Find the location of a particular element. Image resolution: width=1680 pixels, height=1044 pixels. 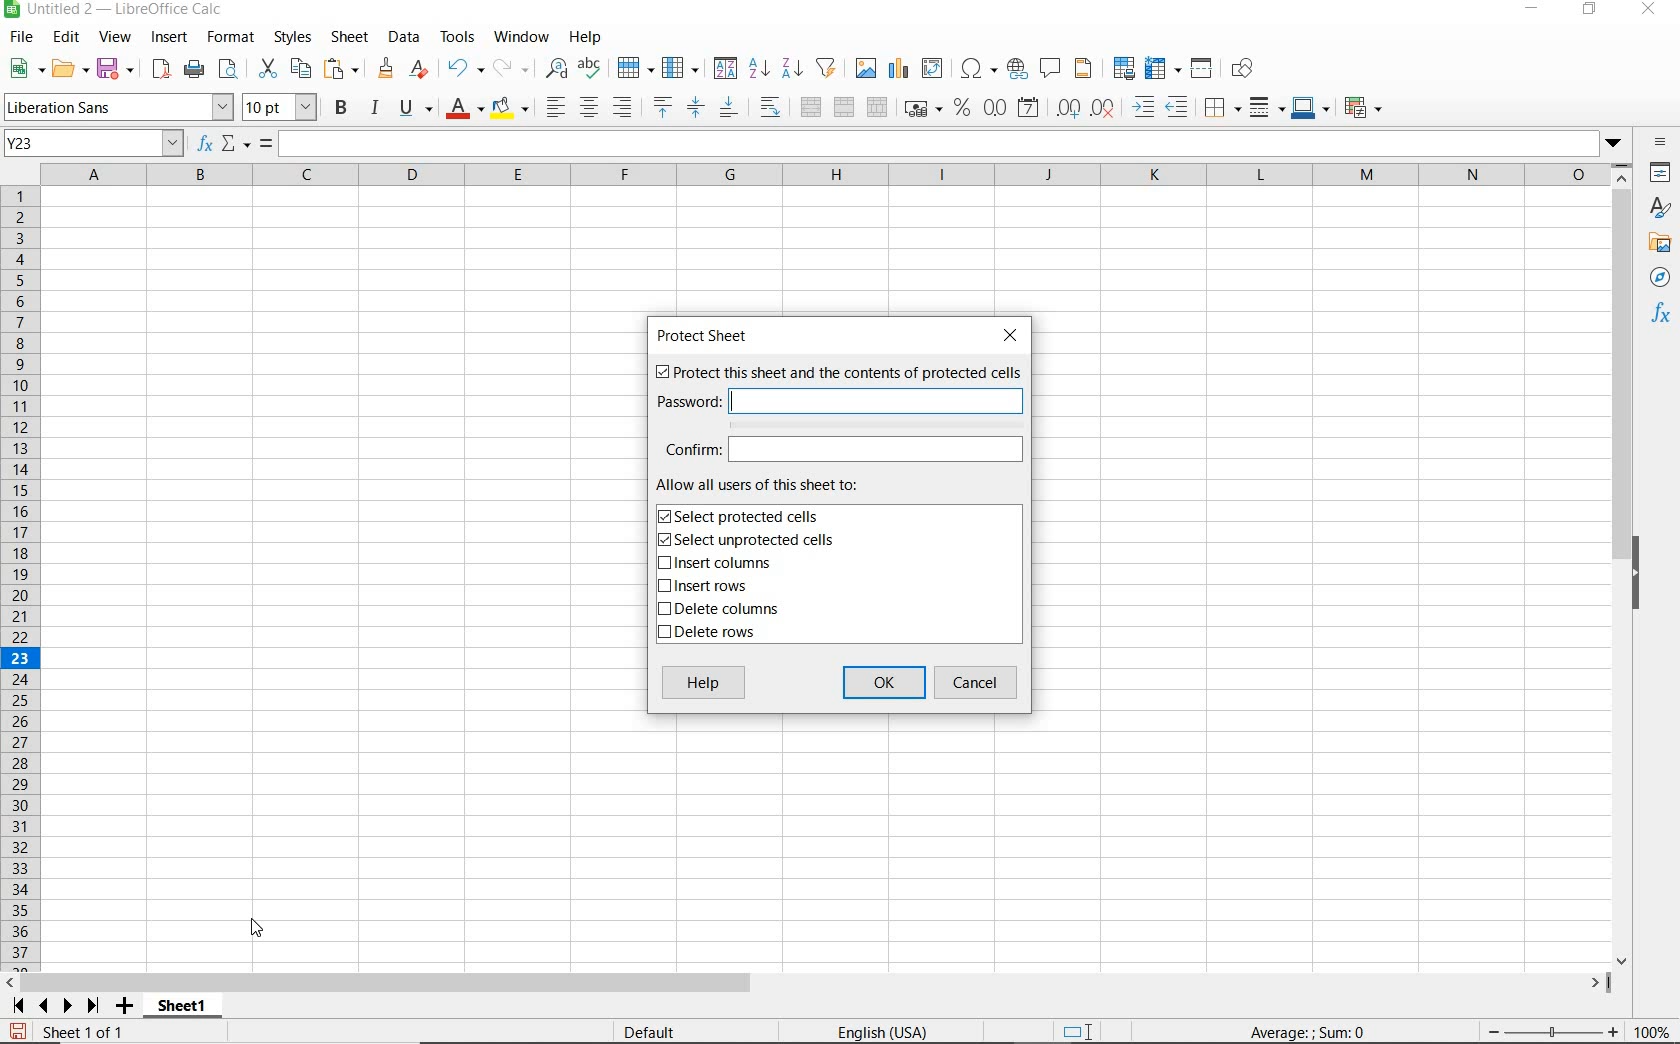

INSERT IMAGE is located at coordinates (866, 67).